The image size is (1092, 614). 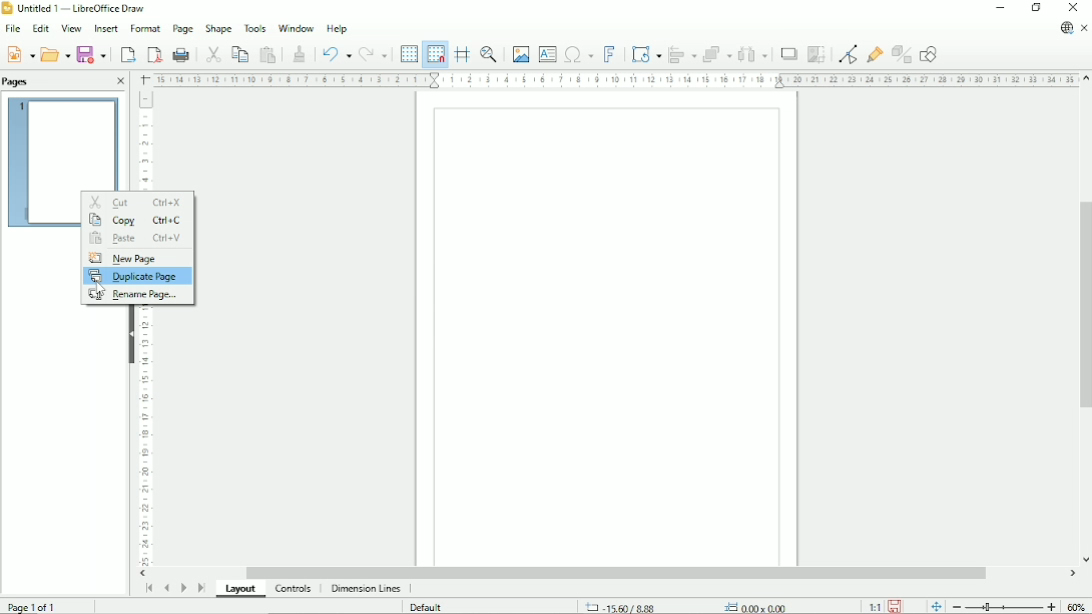 What do you see at coordinates (243, 590) in the screenshot?
I see `Layout` at bounding box center [243, 590].